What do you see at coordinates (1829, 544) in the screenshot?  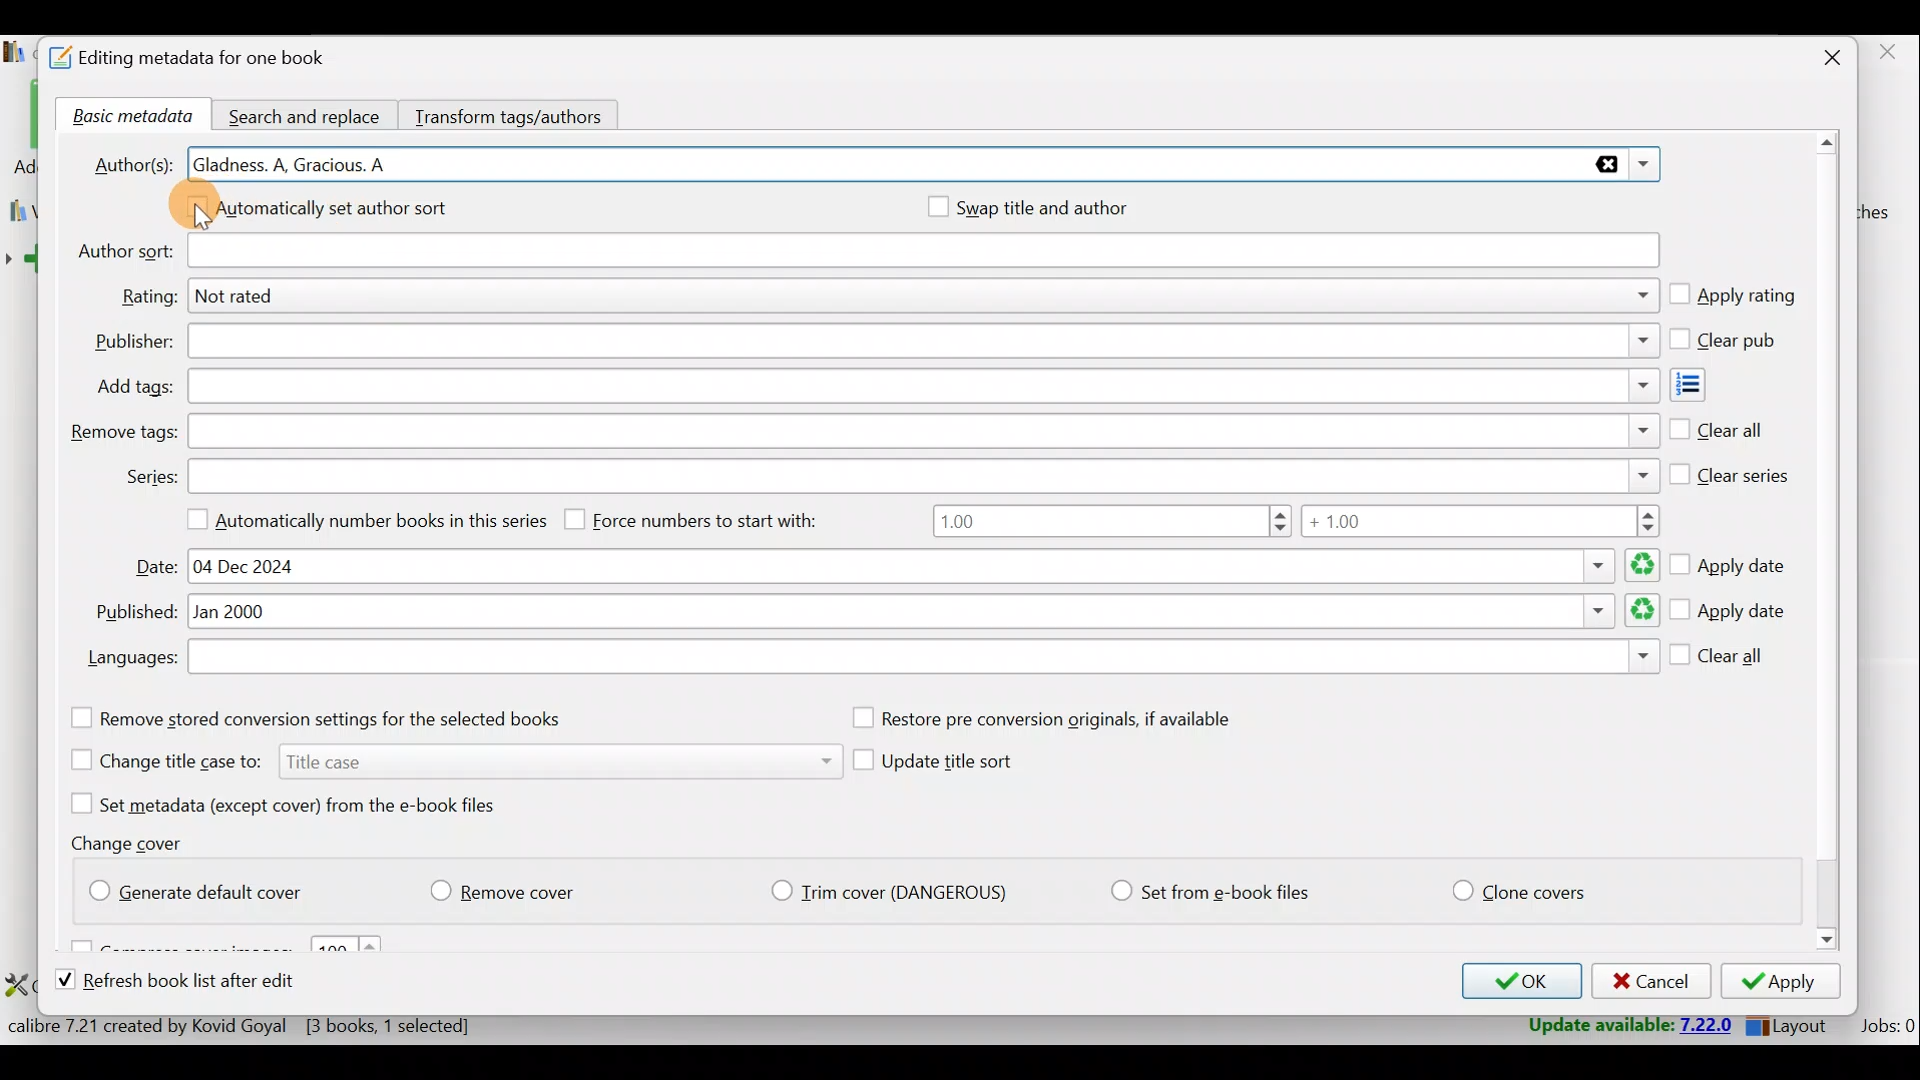 I see `Scroll bar` at bounding box center [1829, 544].